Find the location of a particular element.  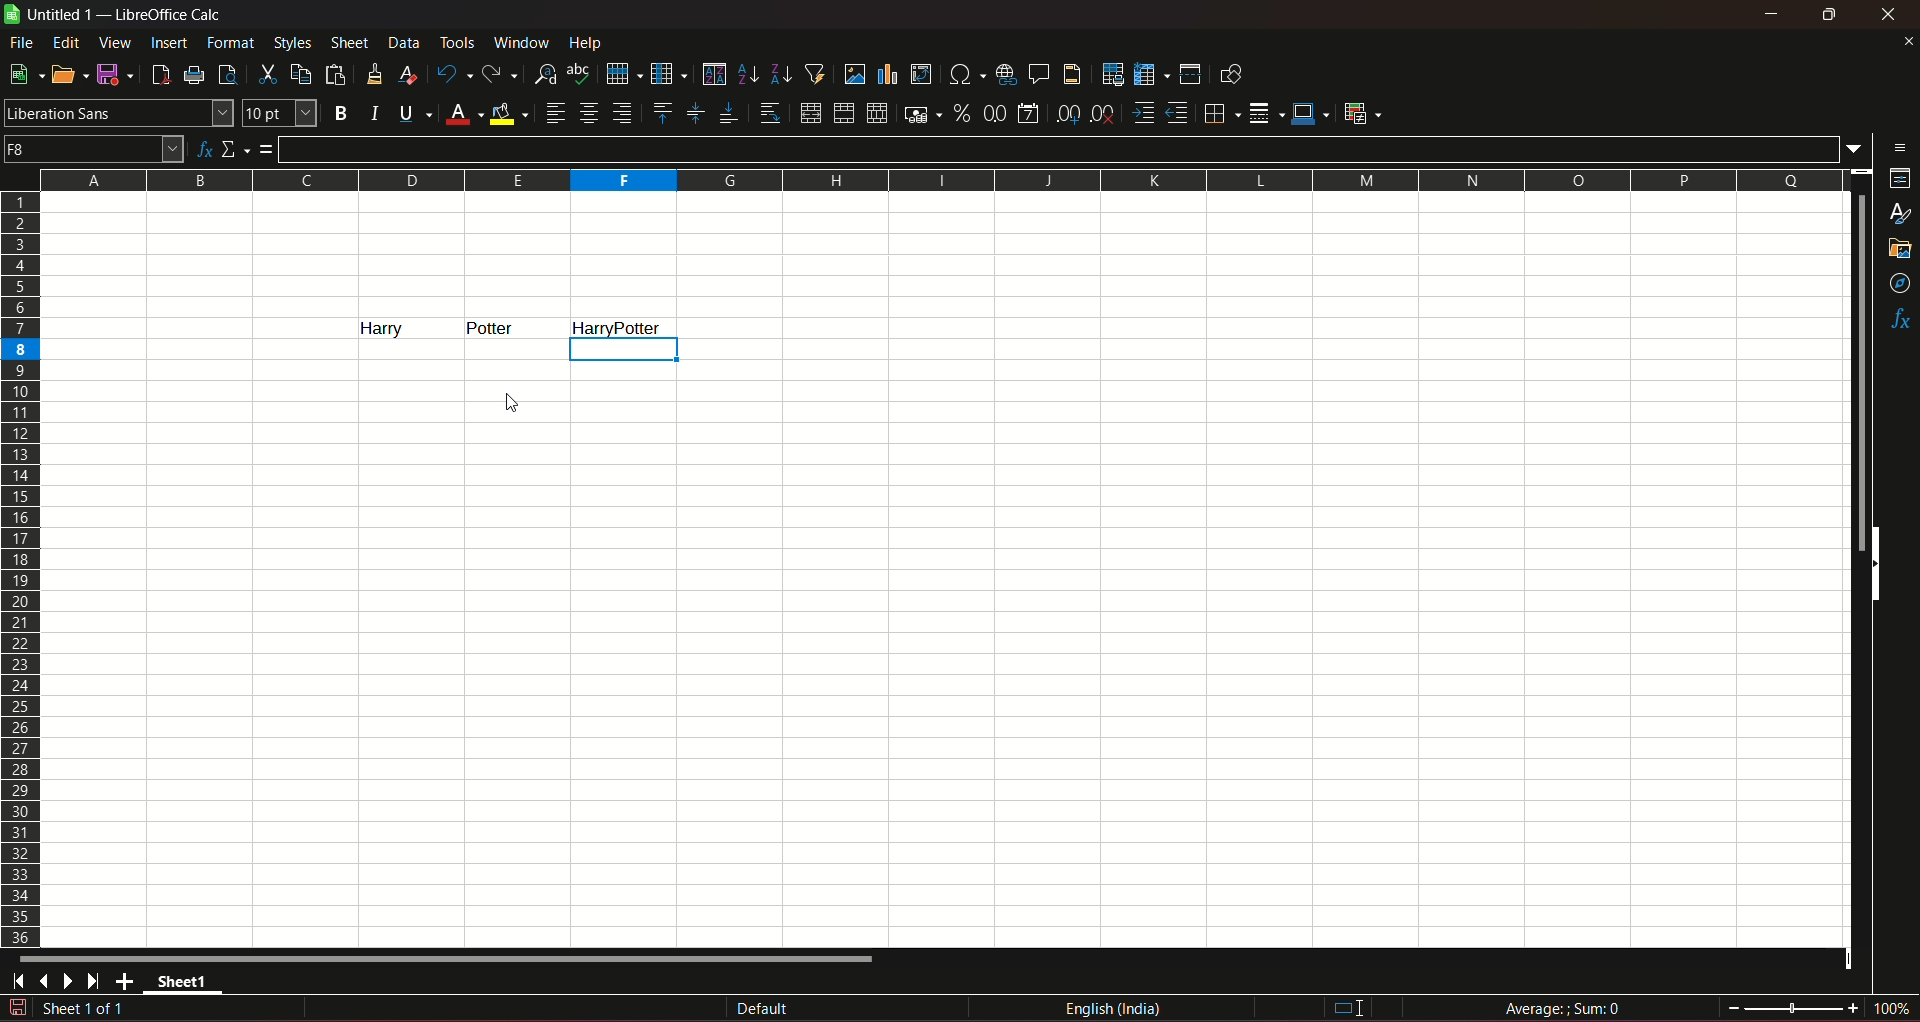

data is located at coordinates (404, 42).